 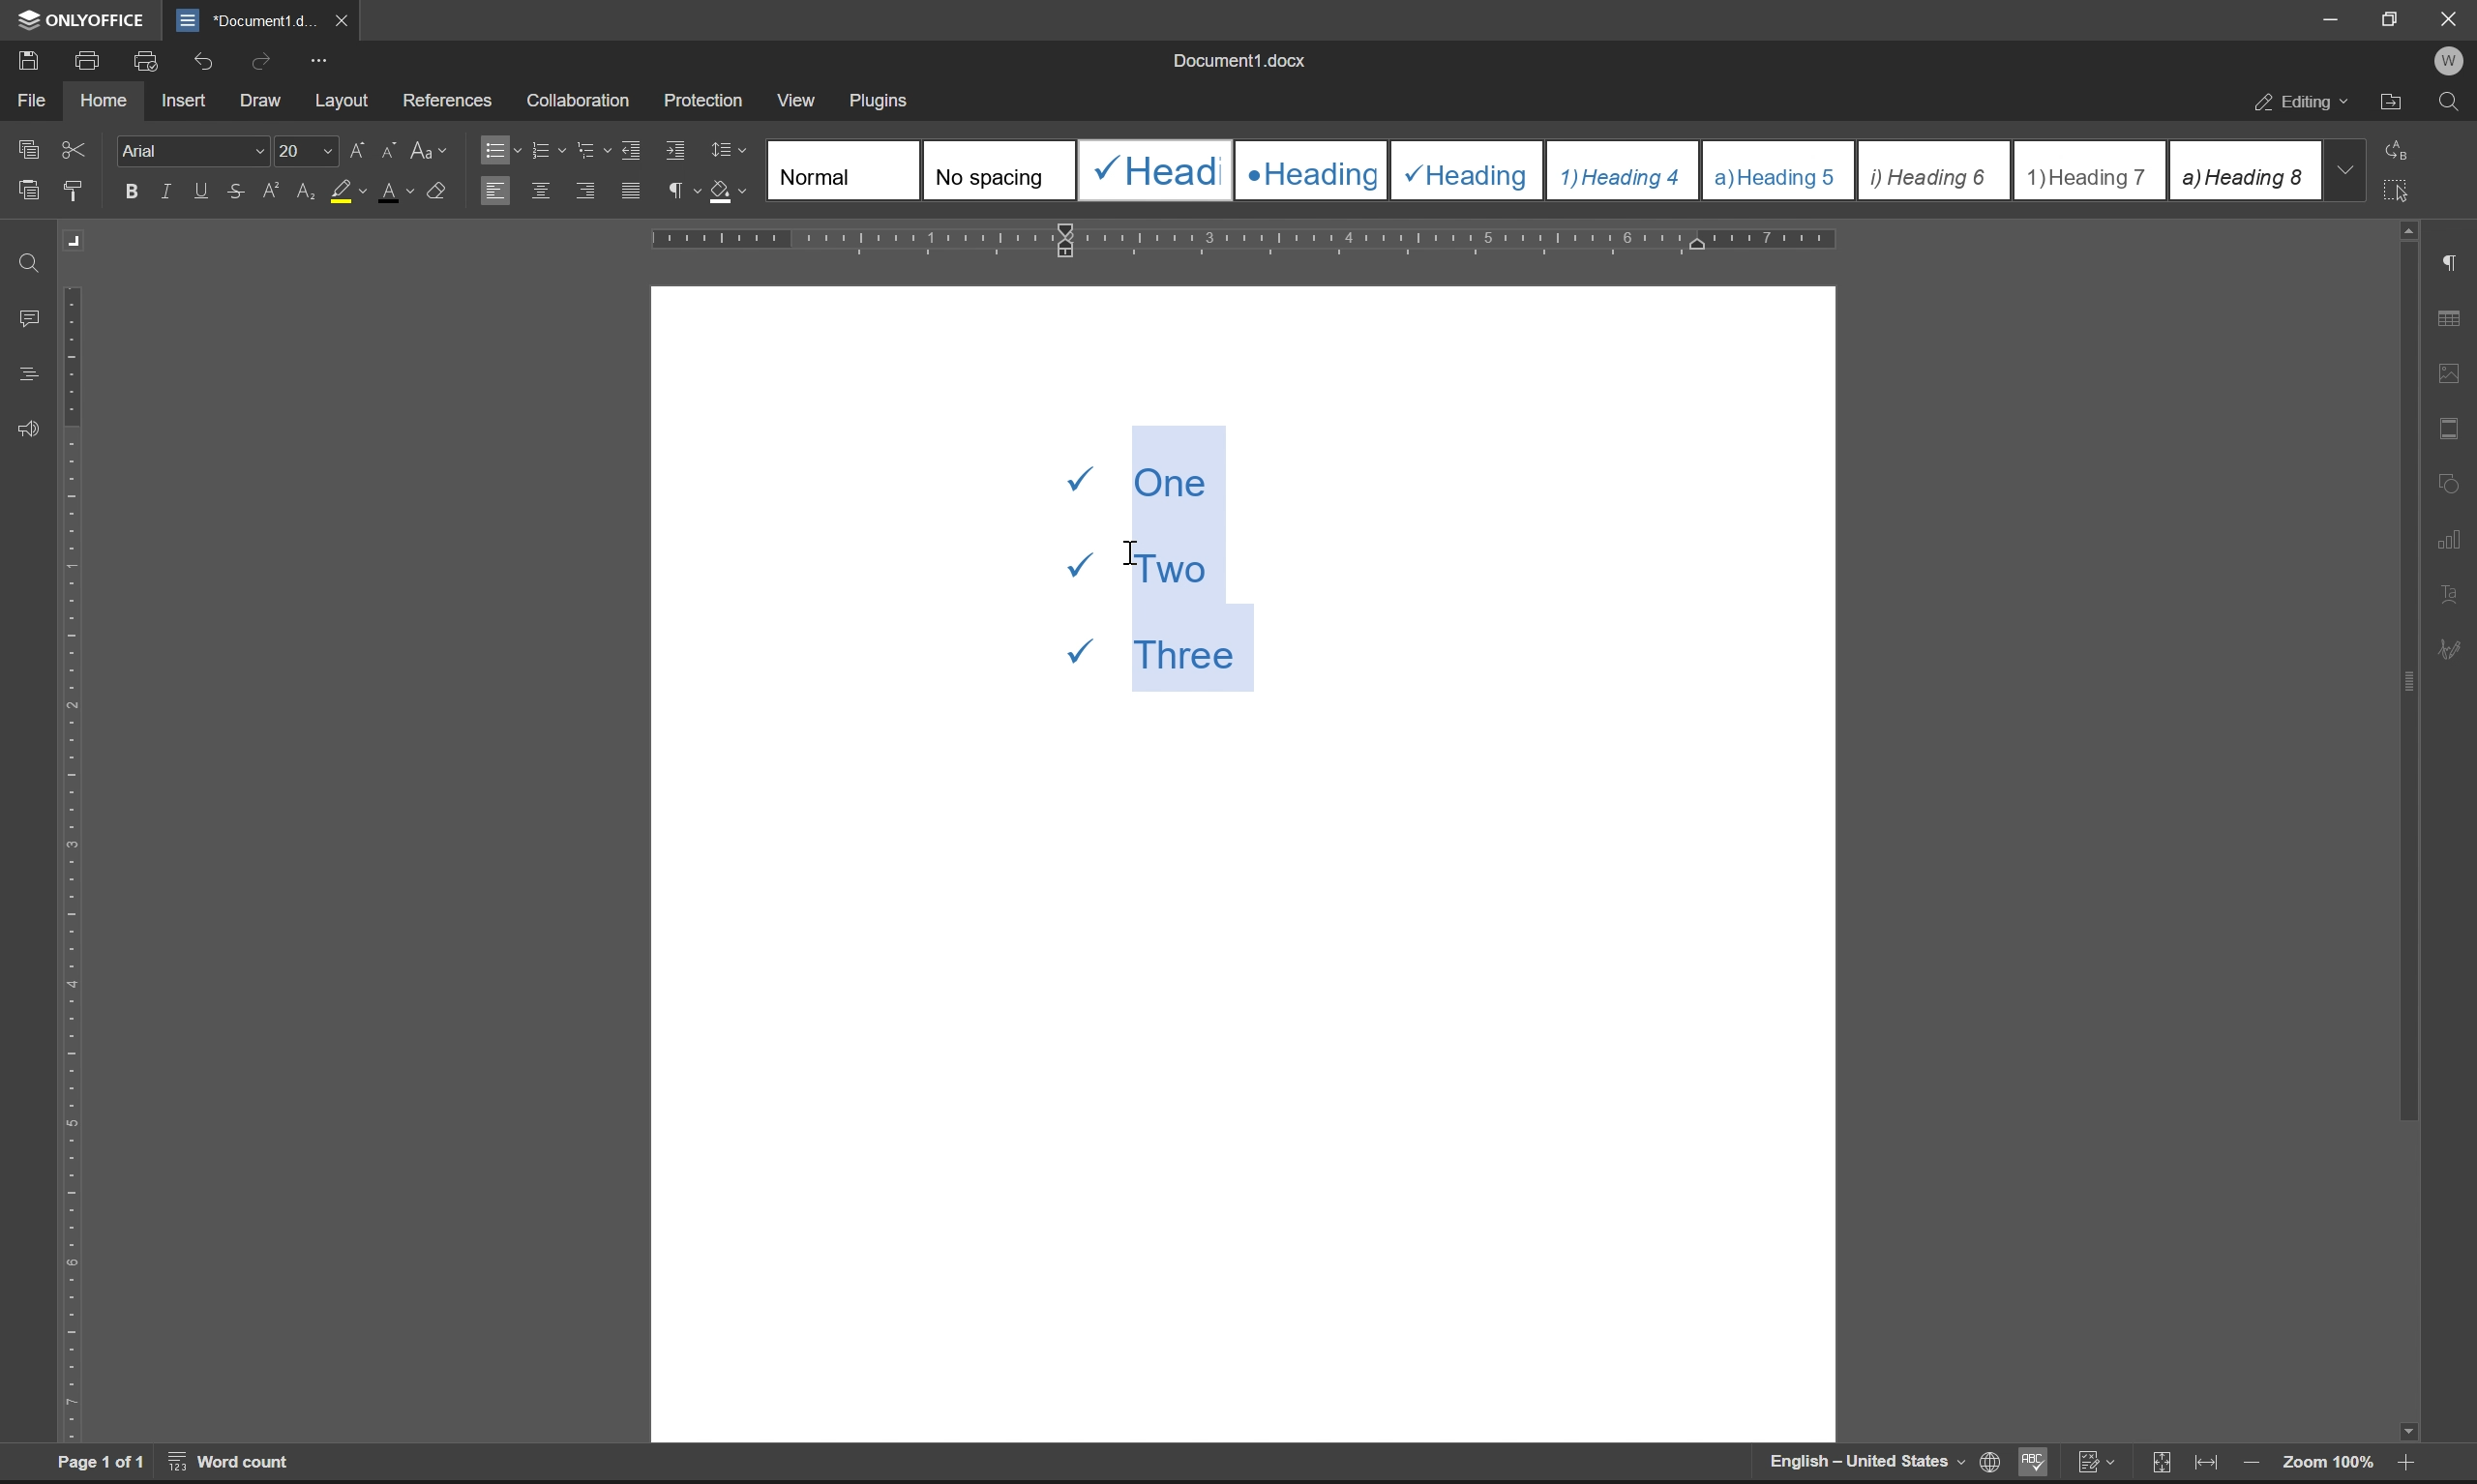 What do you see at coordinates (438, 188) in the screenshot?
I see `clear style` at bounding box center [438, 188].